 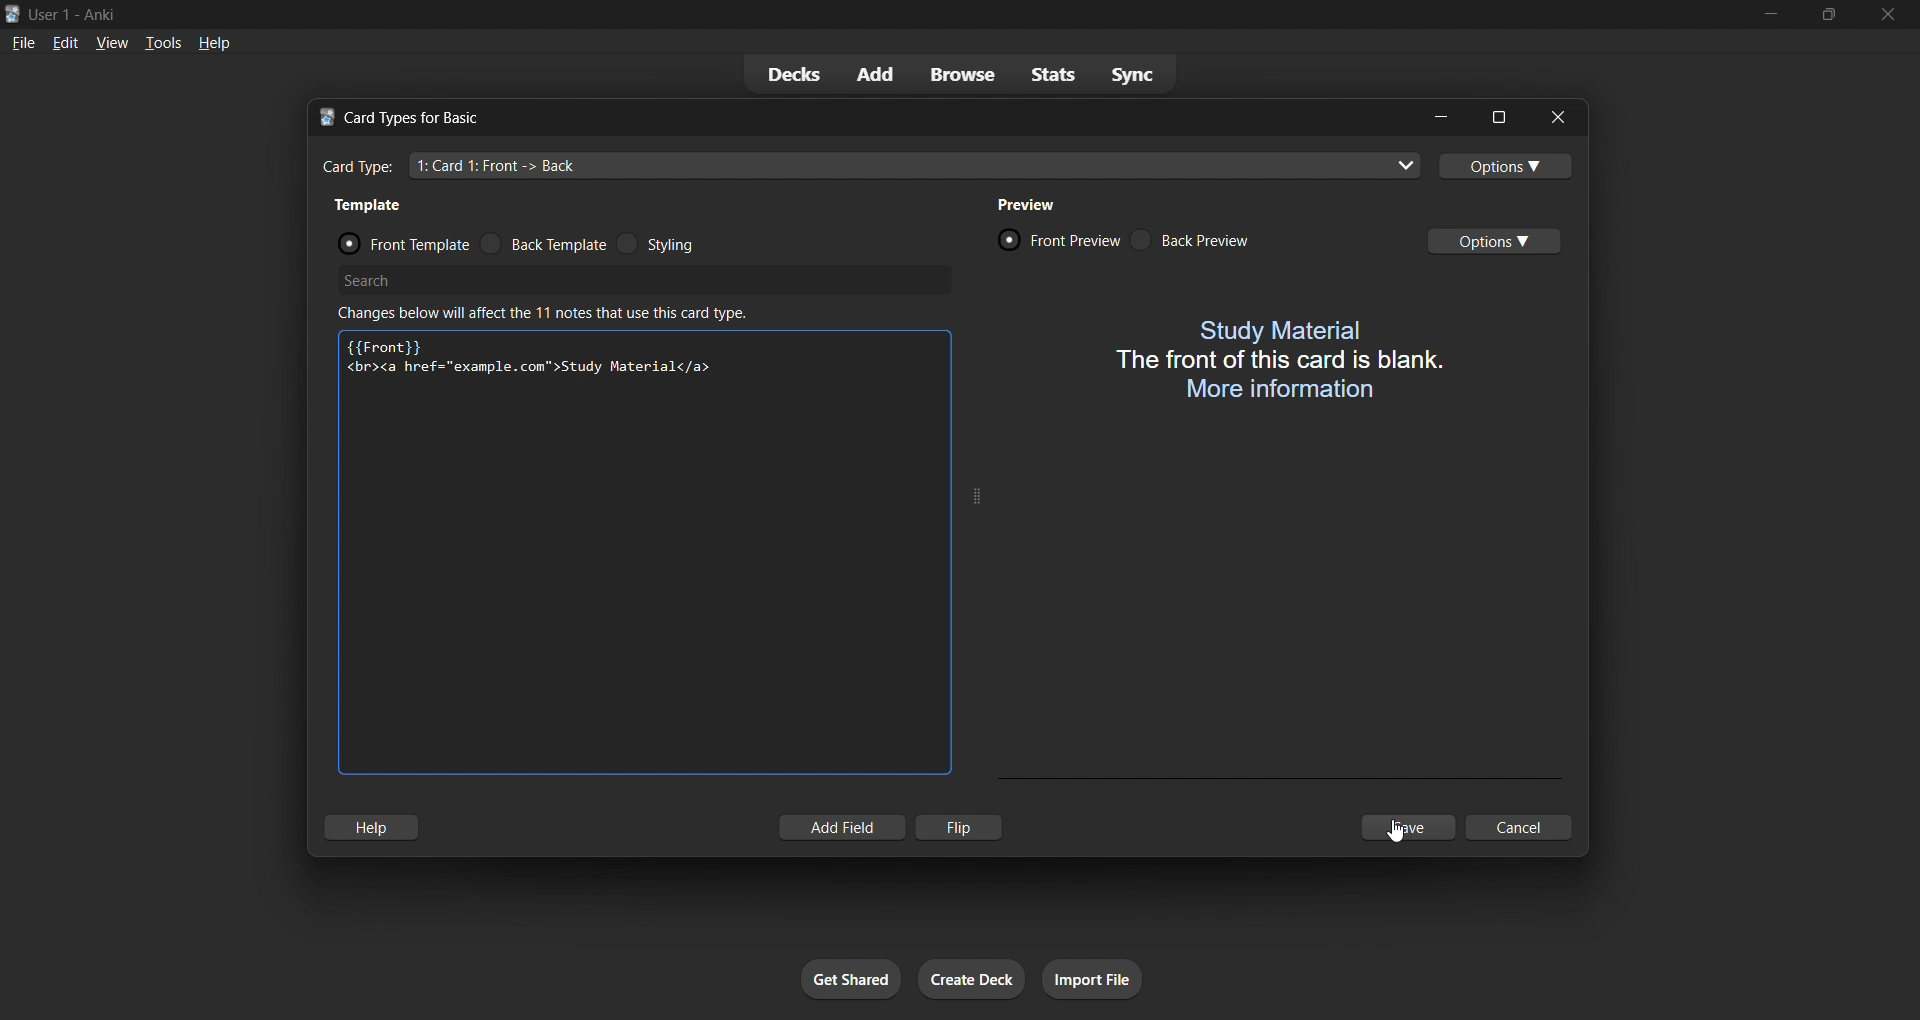 What do you see at coordinates (378, 828) in the screenshot?
I see `hlep` at bounding box center [378, 828].